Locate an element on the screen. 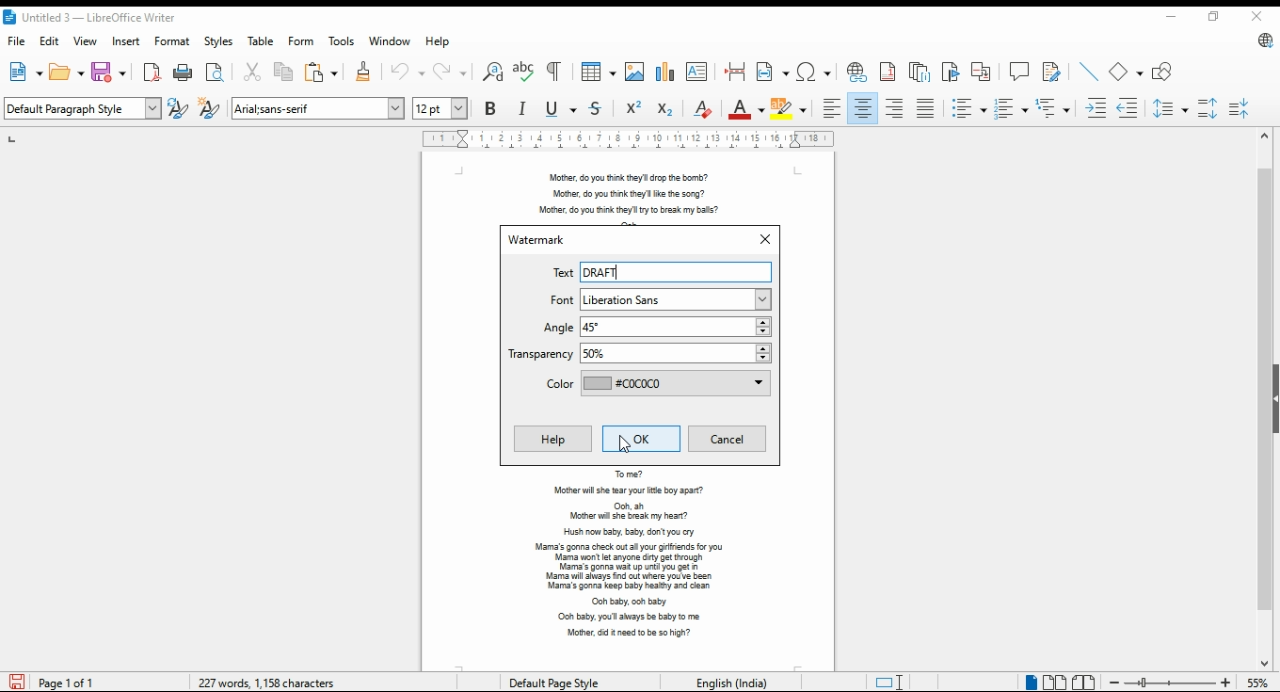  watermark window is located at coordinates (542, 241).